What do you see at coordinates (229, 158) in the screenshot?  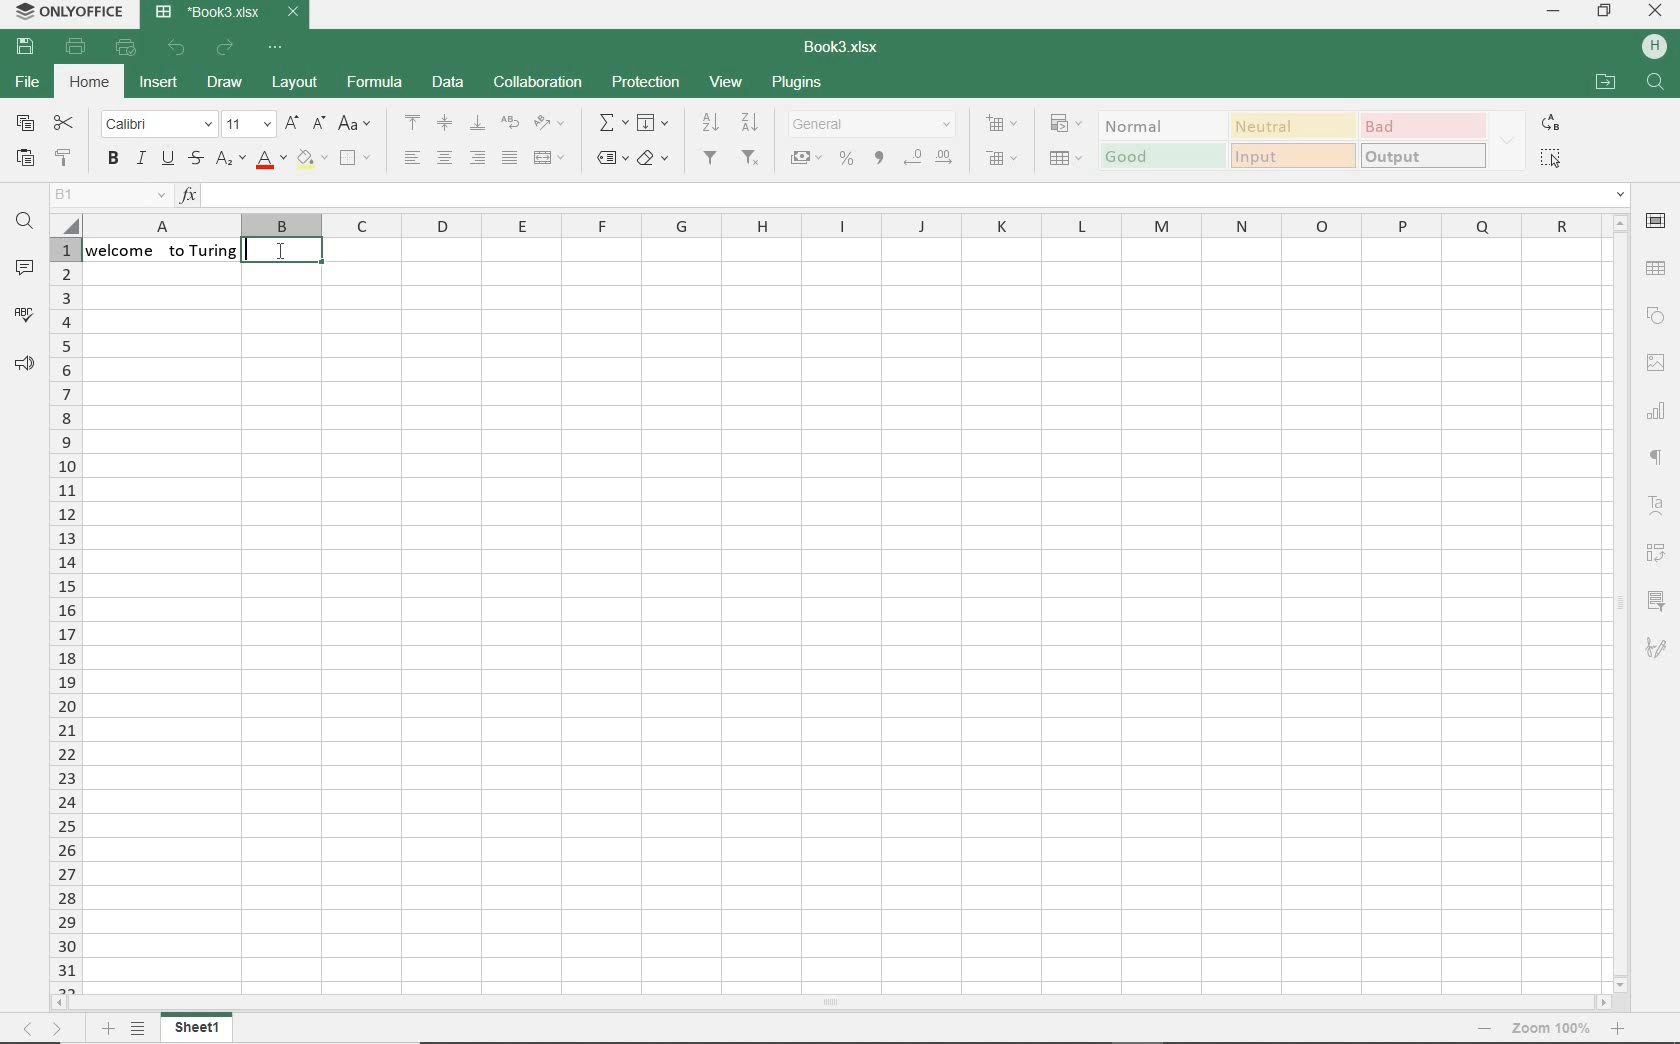 I see `subscript/superscript` at bounding box center [229, 158].